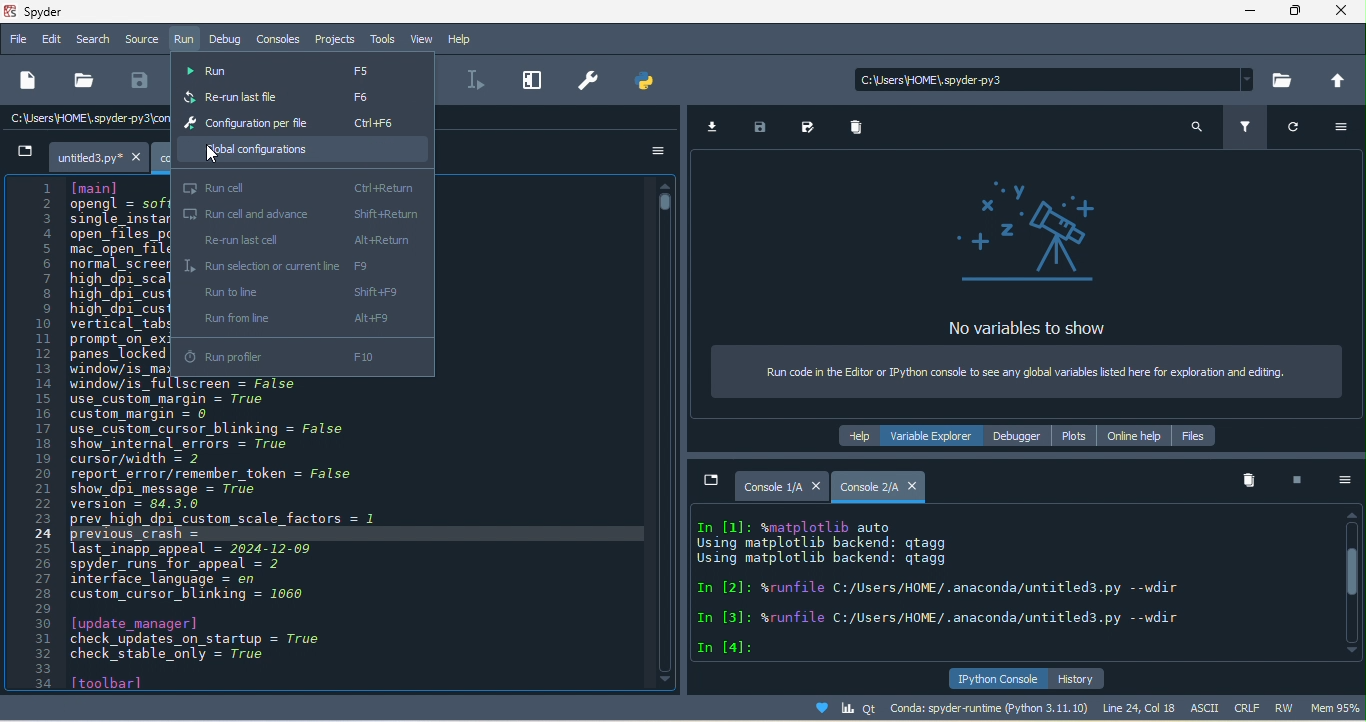 Image resolution: width=1366 pixels, height=722 pixels. Describe the element at coordinates (284, 69) in the screenshot. I see `run` at that location.